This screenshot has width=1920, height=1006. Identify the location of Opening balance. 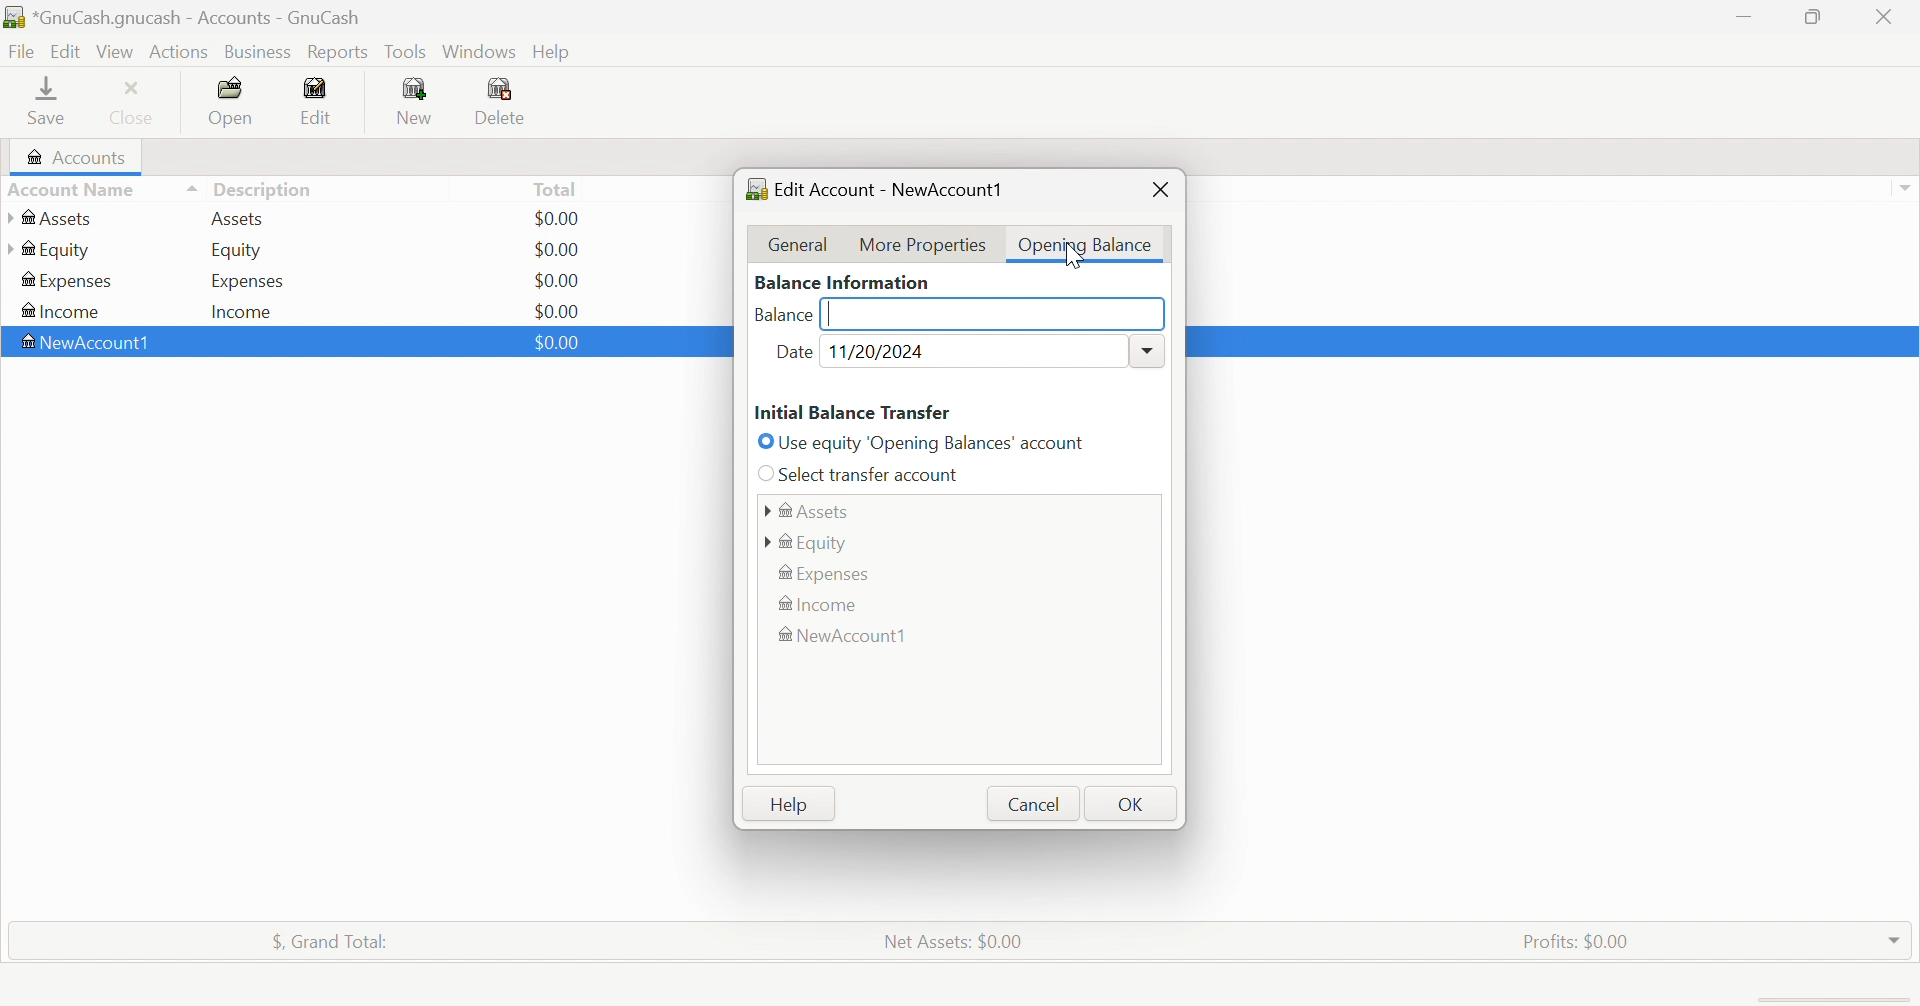
(1084, 245).